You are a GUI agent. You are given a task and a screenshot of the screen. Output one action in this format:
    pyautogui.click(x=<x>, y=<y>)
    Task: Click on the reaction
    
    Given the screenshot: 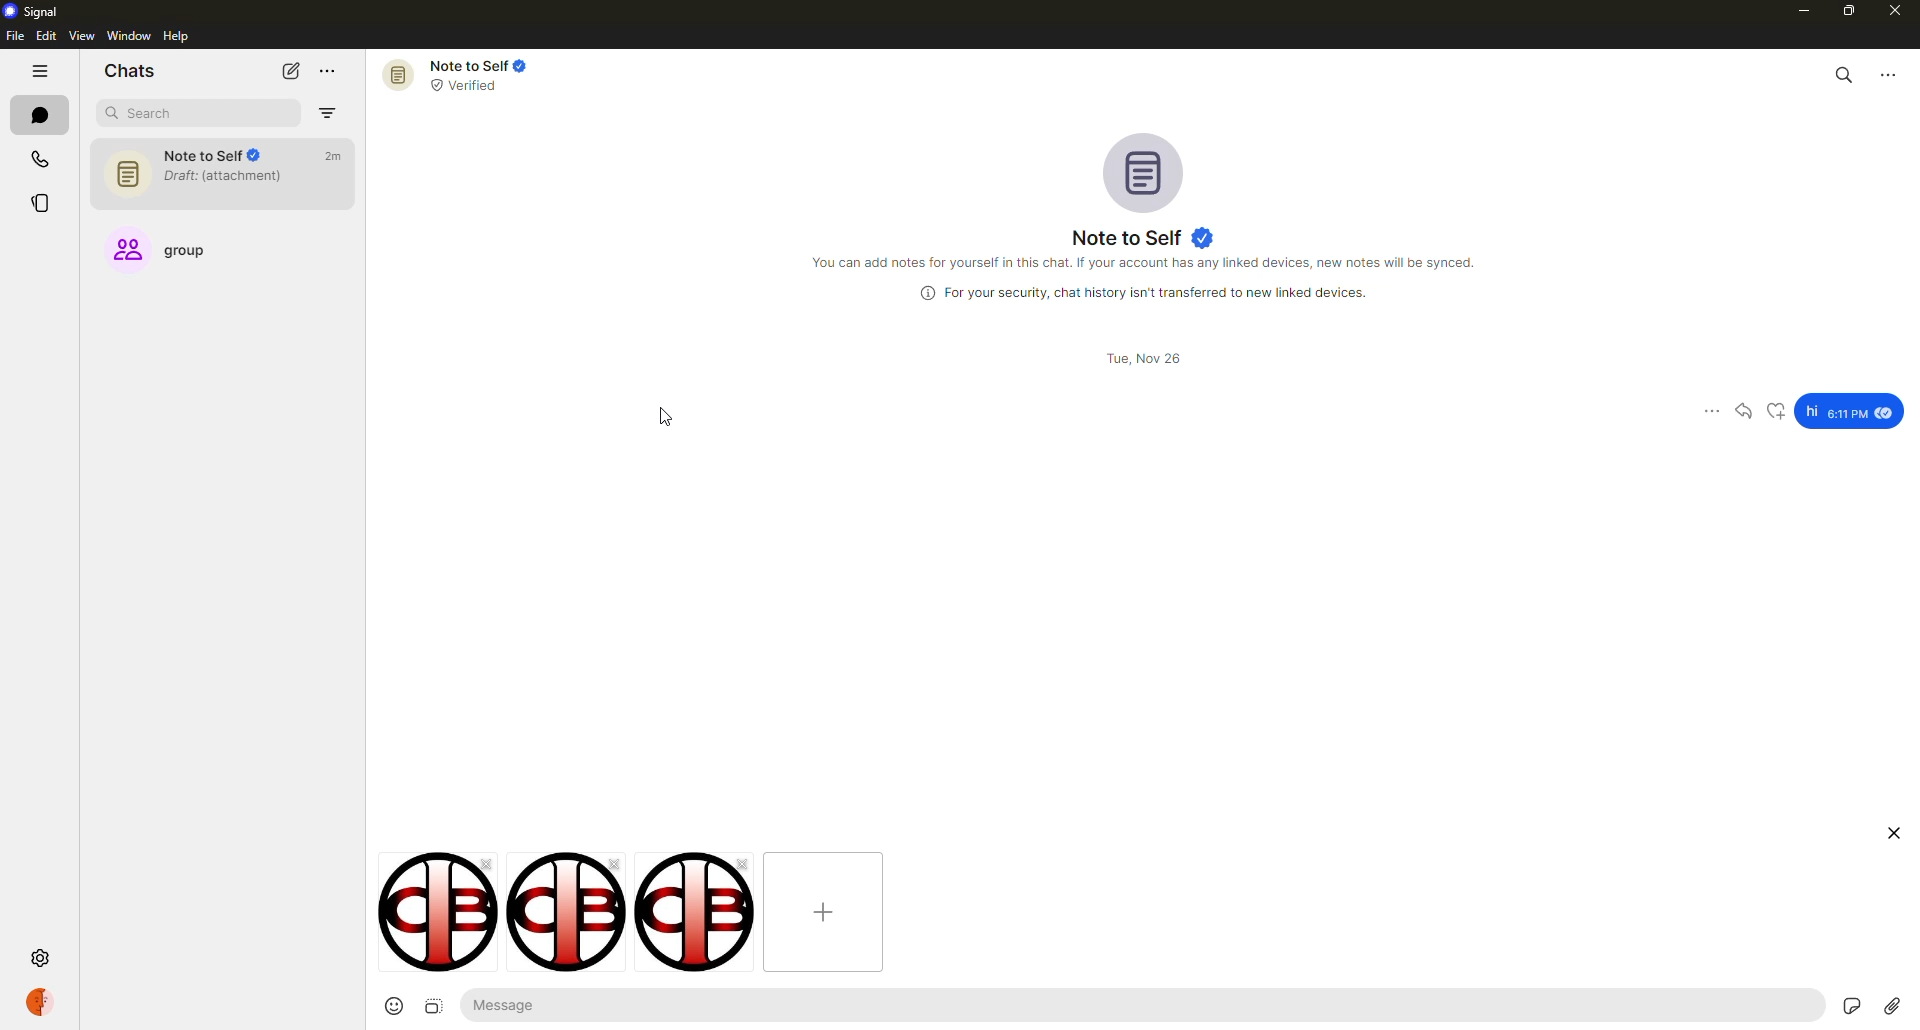 What is the action you would take?
    pyautogui.click(x=1779, y=411)
    